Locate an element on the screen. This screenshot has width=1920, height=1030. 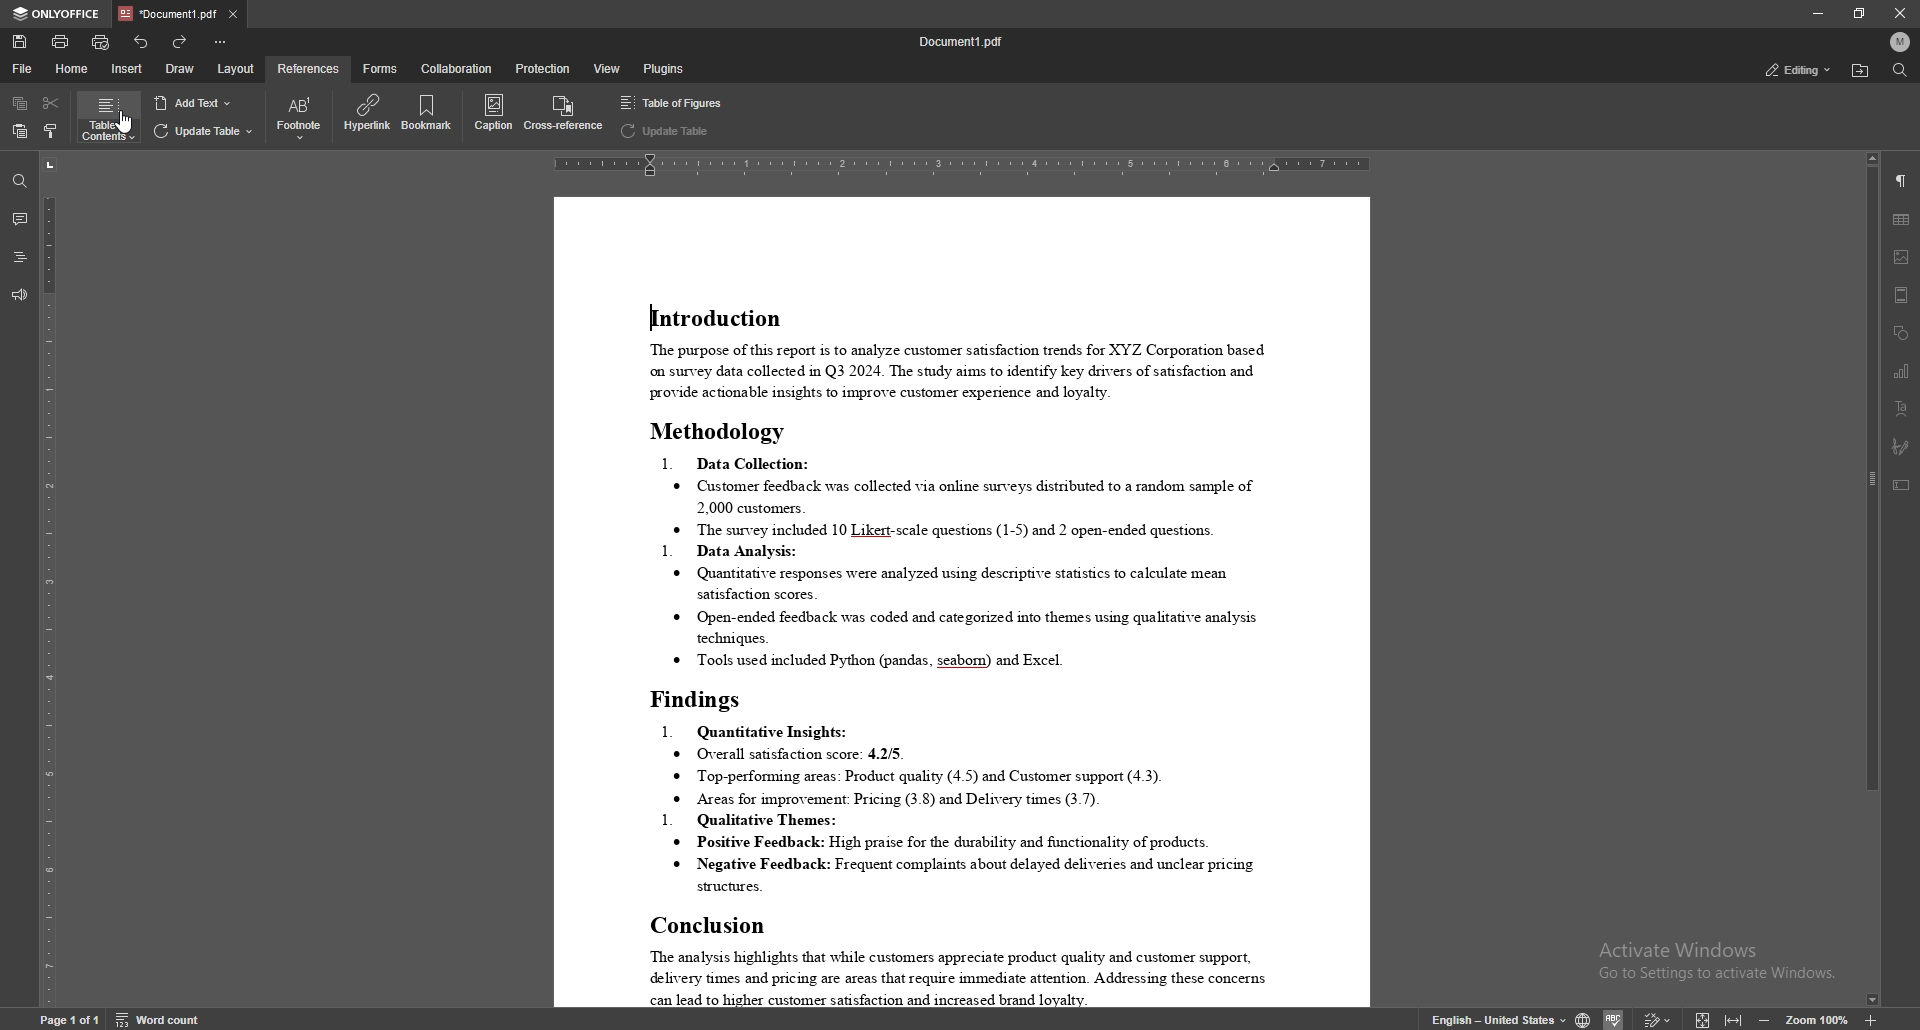
cross reference is located at coordinates (563, 116).